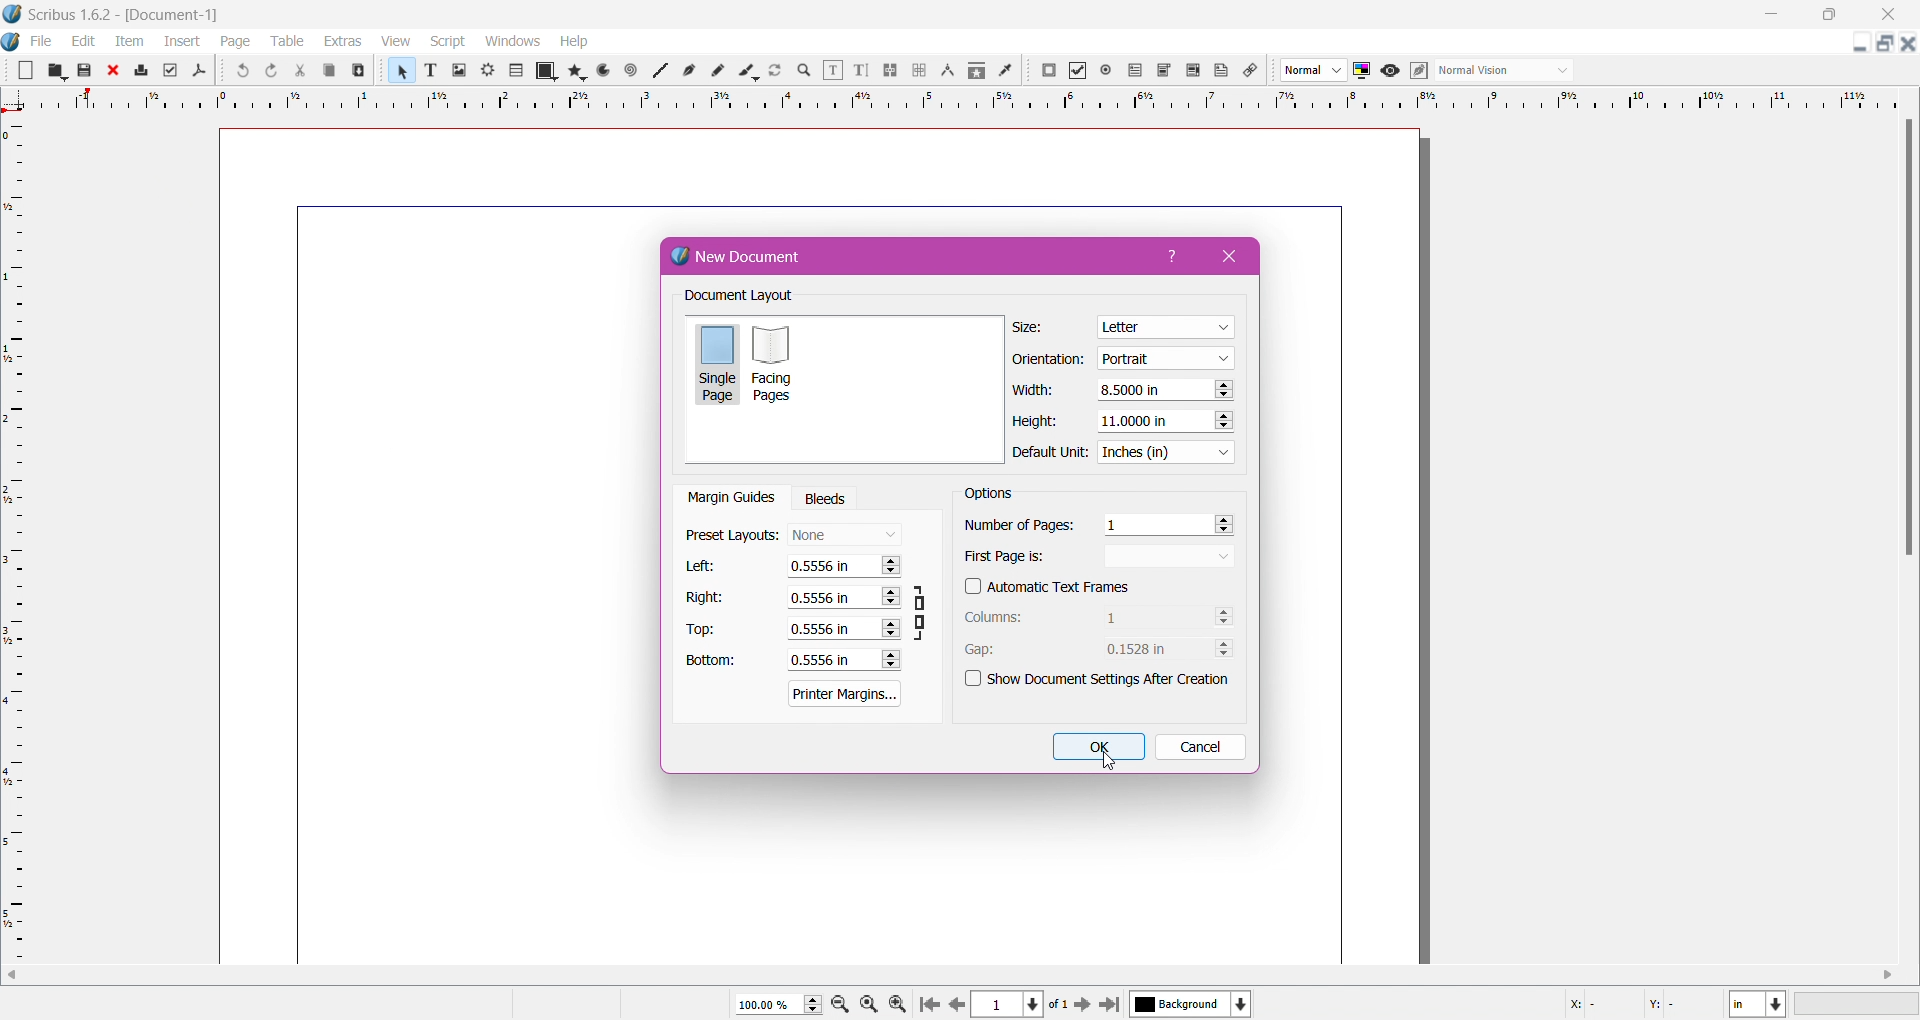 Image resolution: width=1920 pixels, height=1020 pixels. I want to click on top, so click(713, 625).